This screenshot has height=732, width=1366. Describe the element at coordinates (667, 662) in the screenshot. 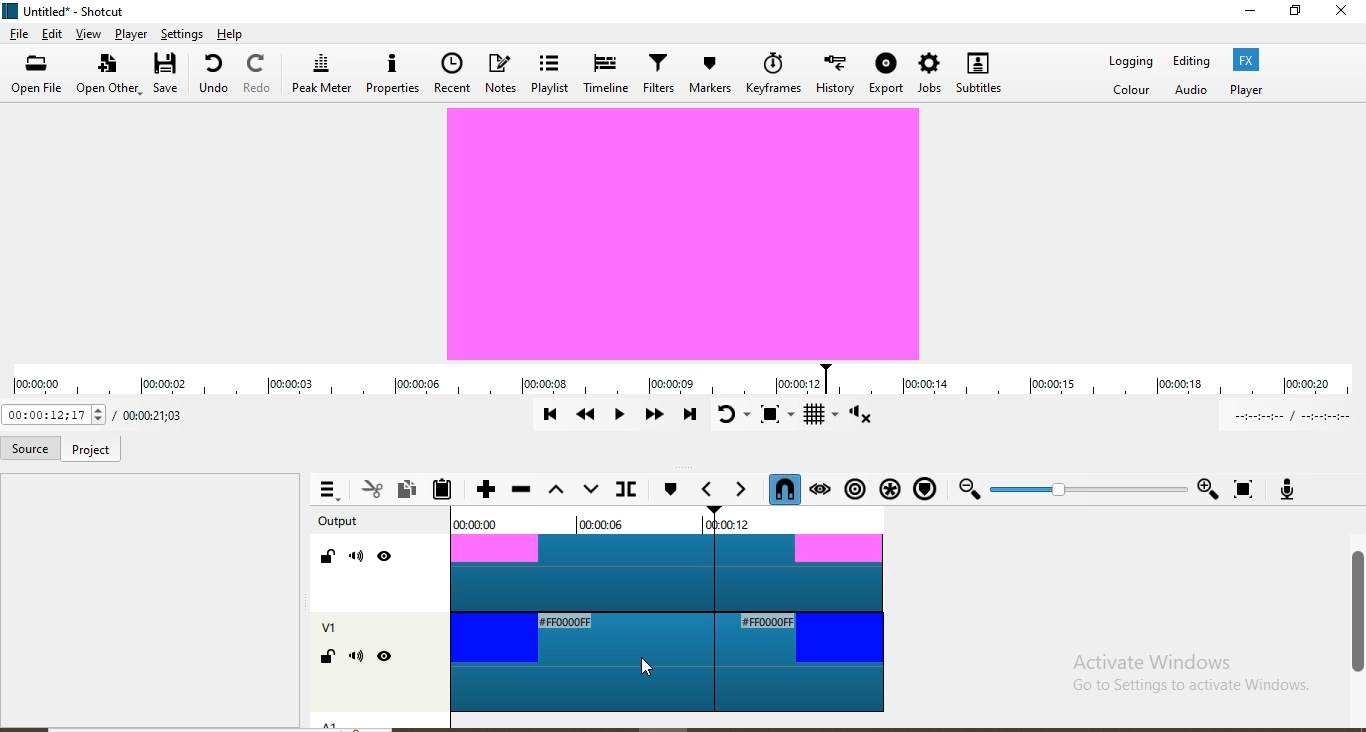

I see `video track` at that location.